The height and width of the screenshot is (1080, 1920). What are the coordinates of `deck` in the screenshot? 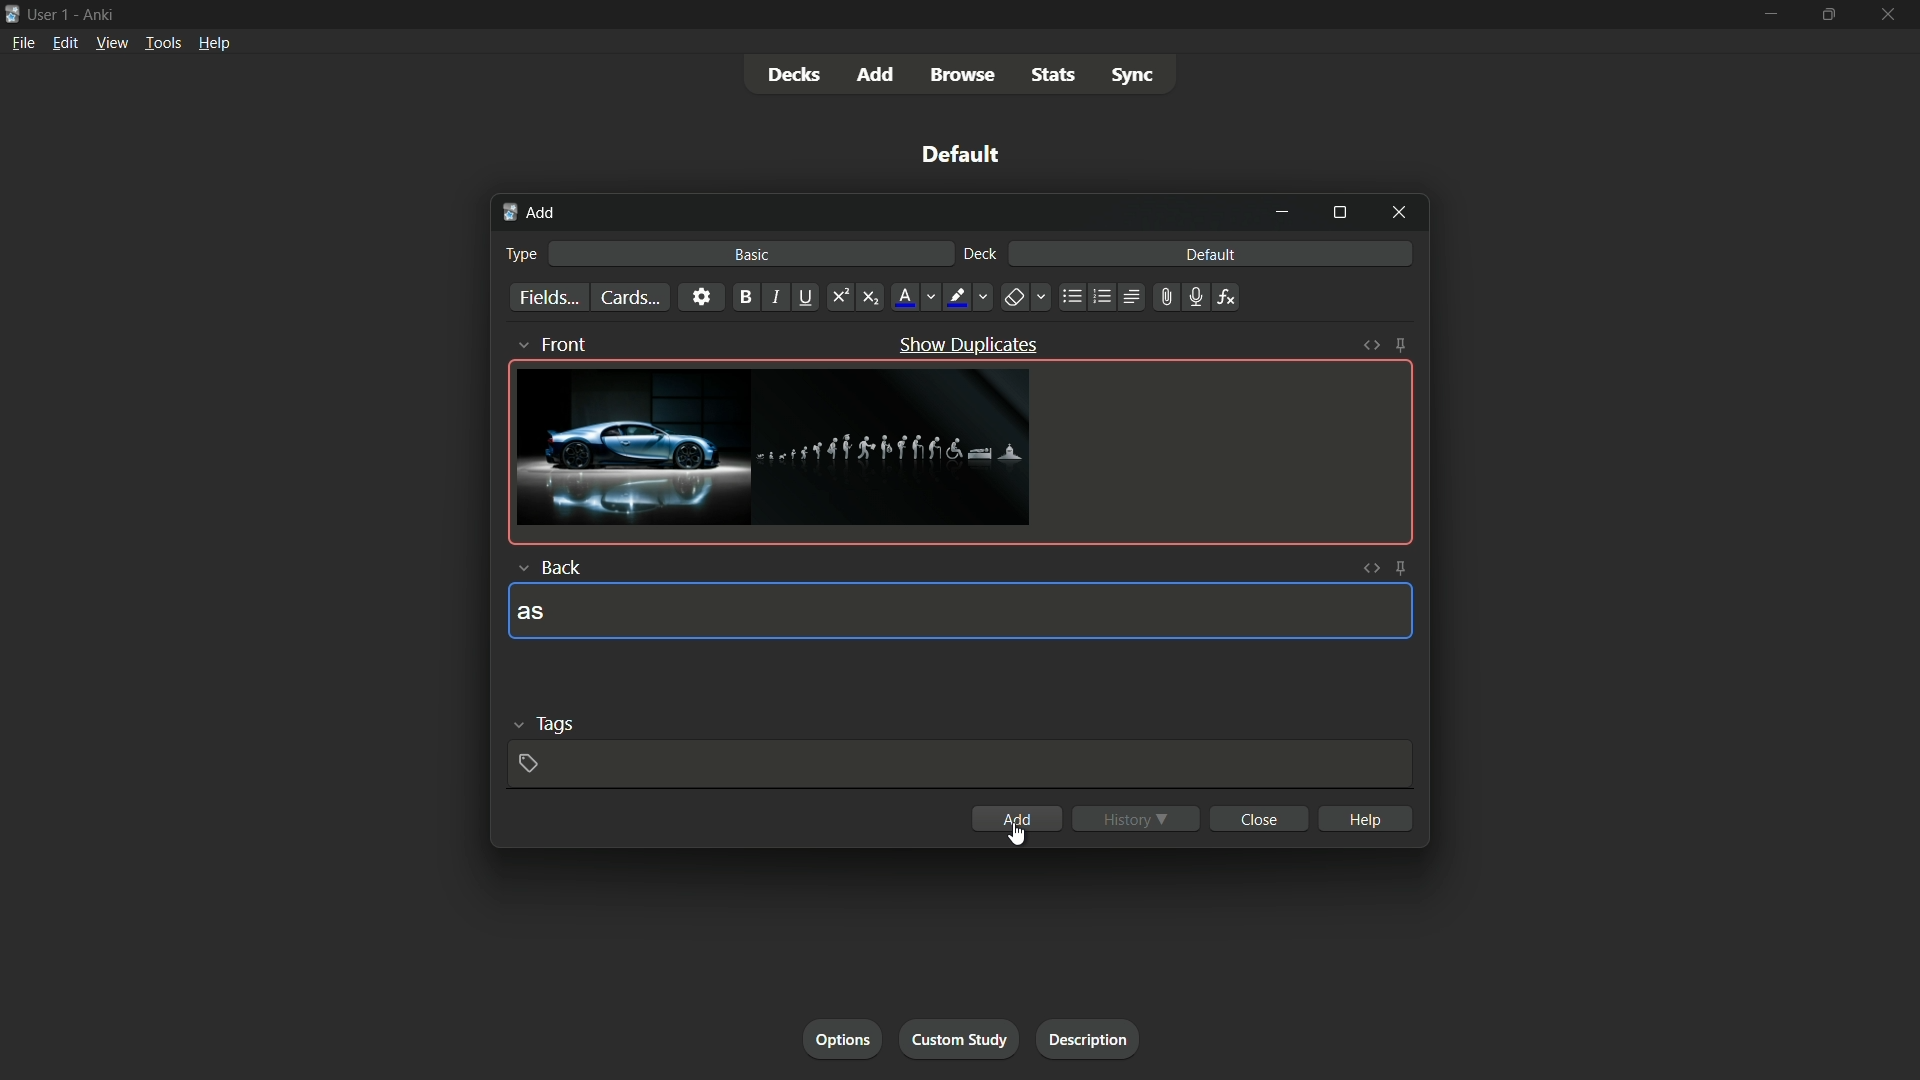 It's located at (981, 255).